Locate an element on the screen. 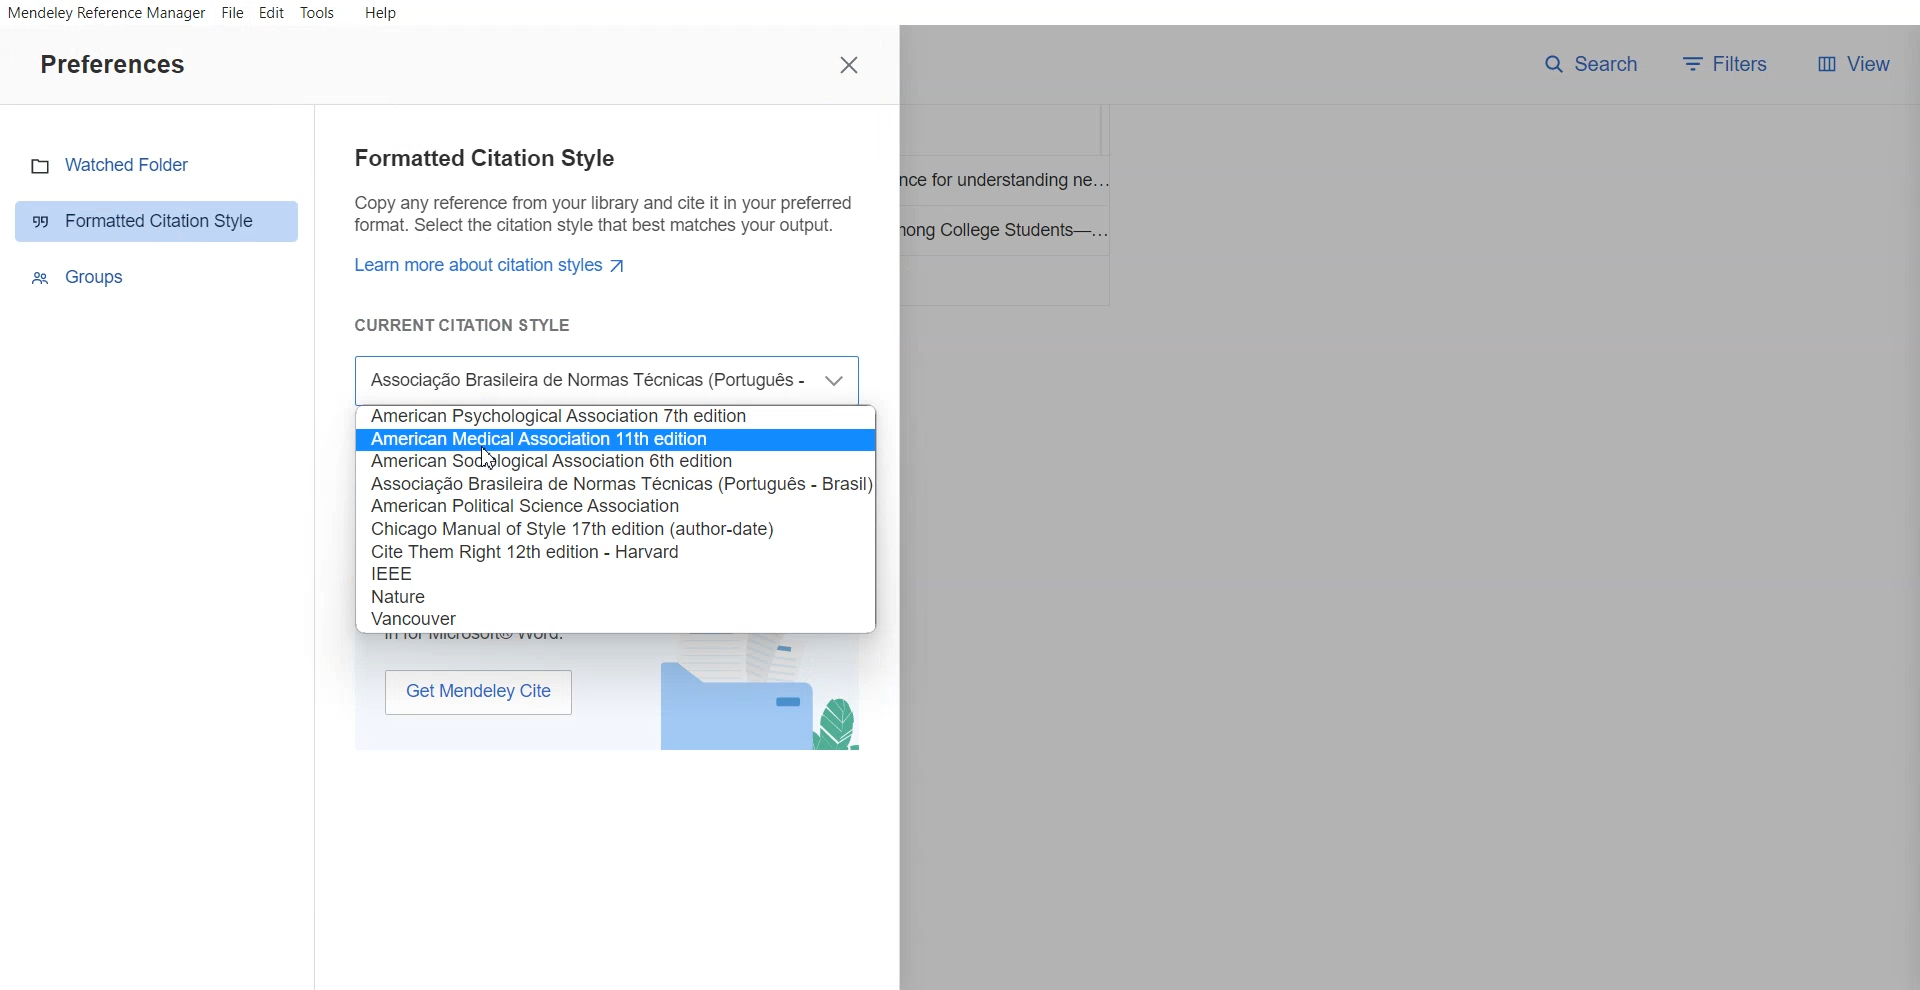 The height and width of the screenshot is (990, 1920). Veiw is located at coordinates (1853, 64).